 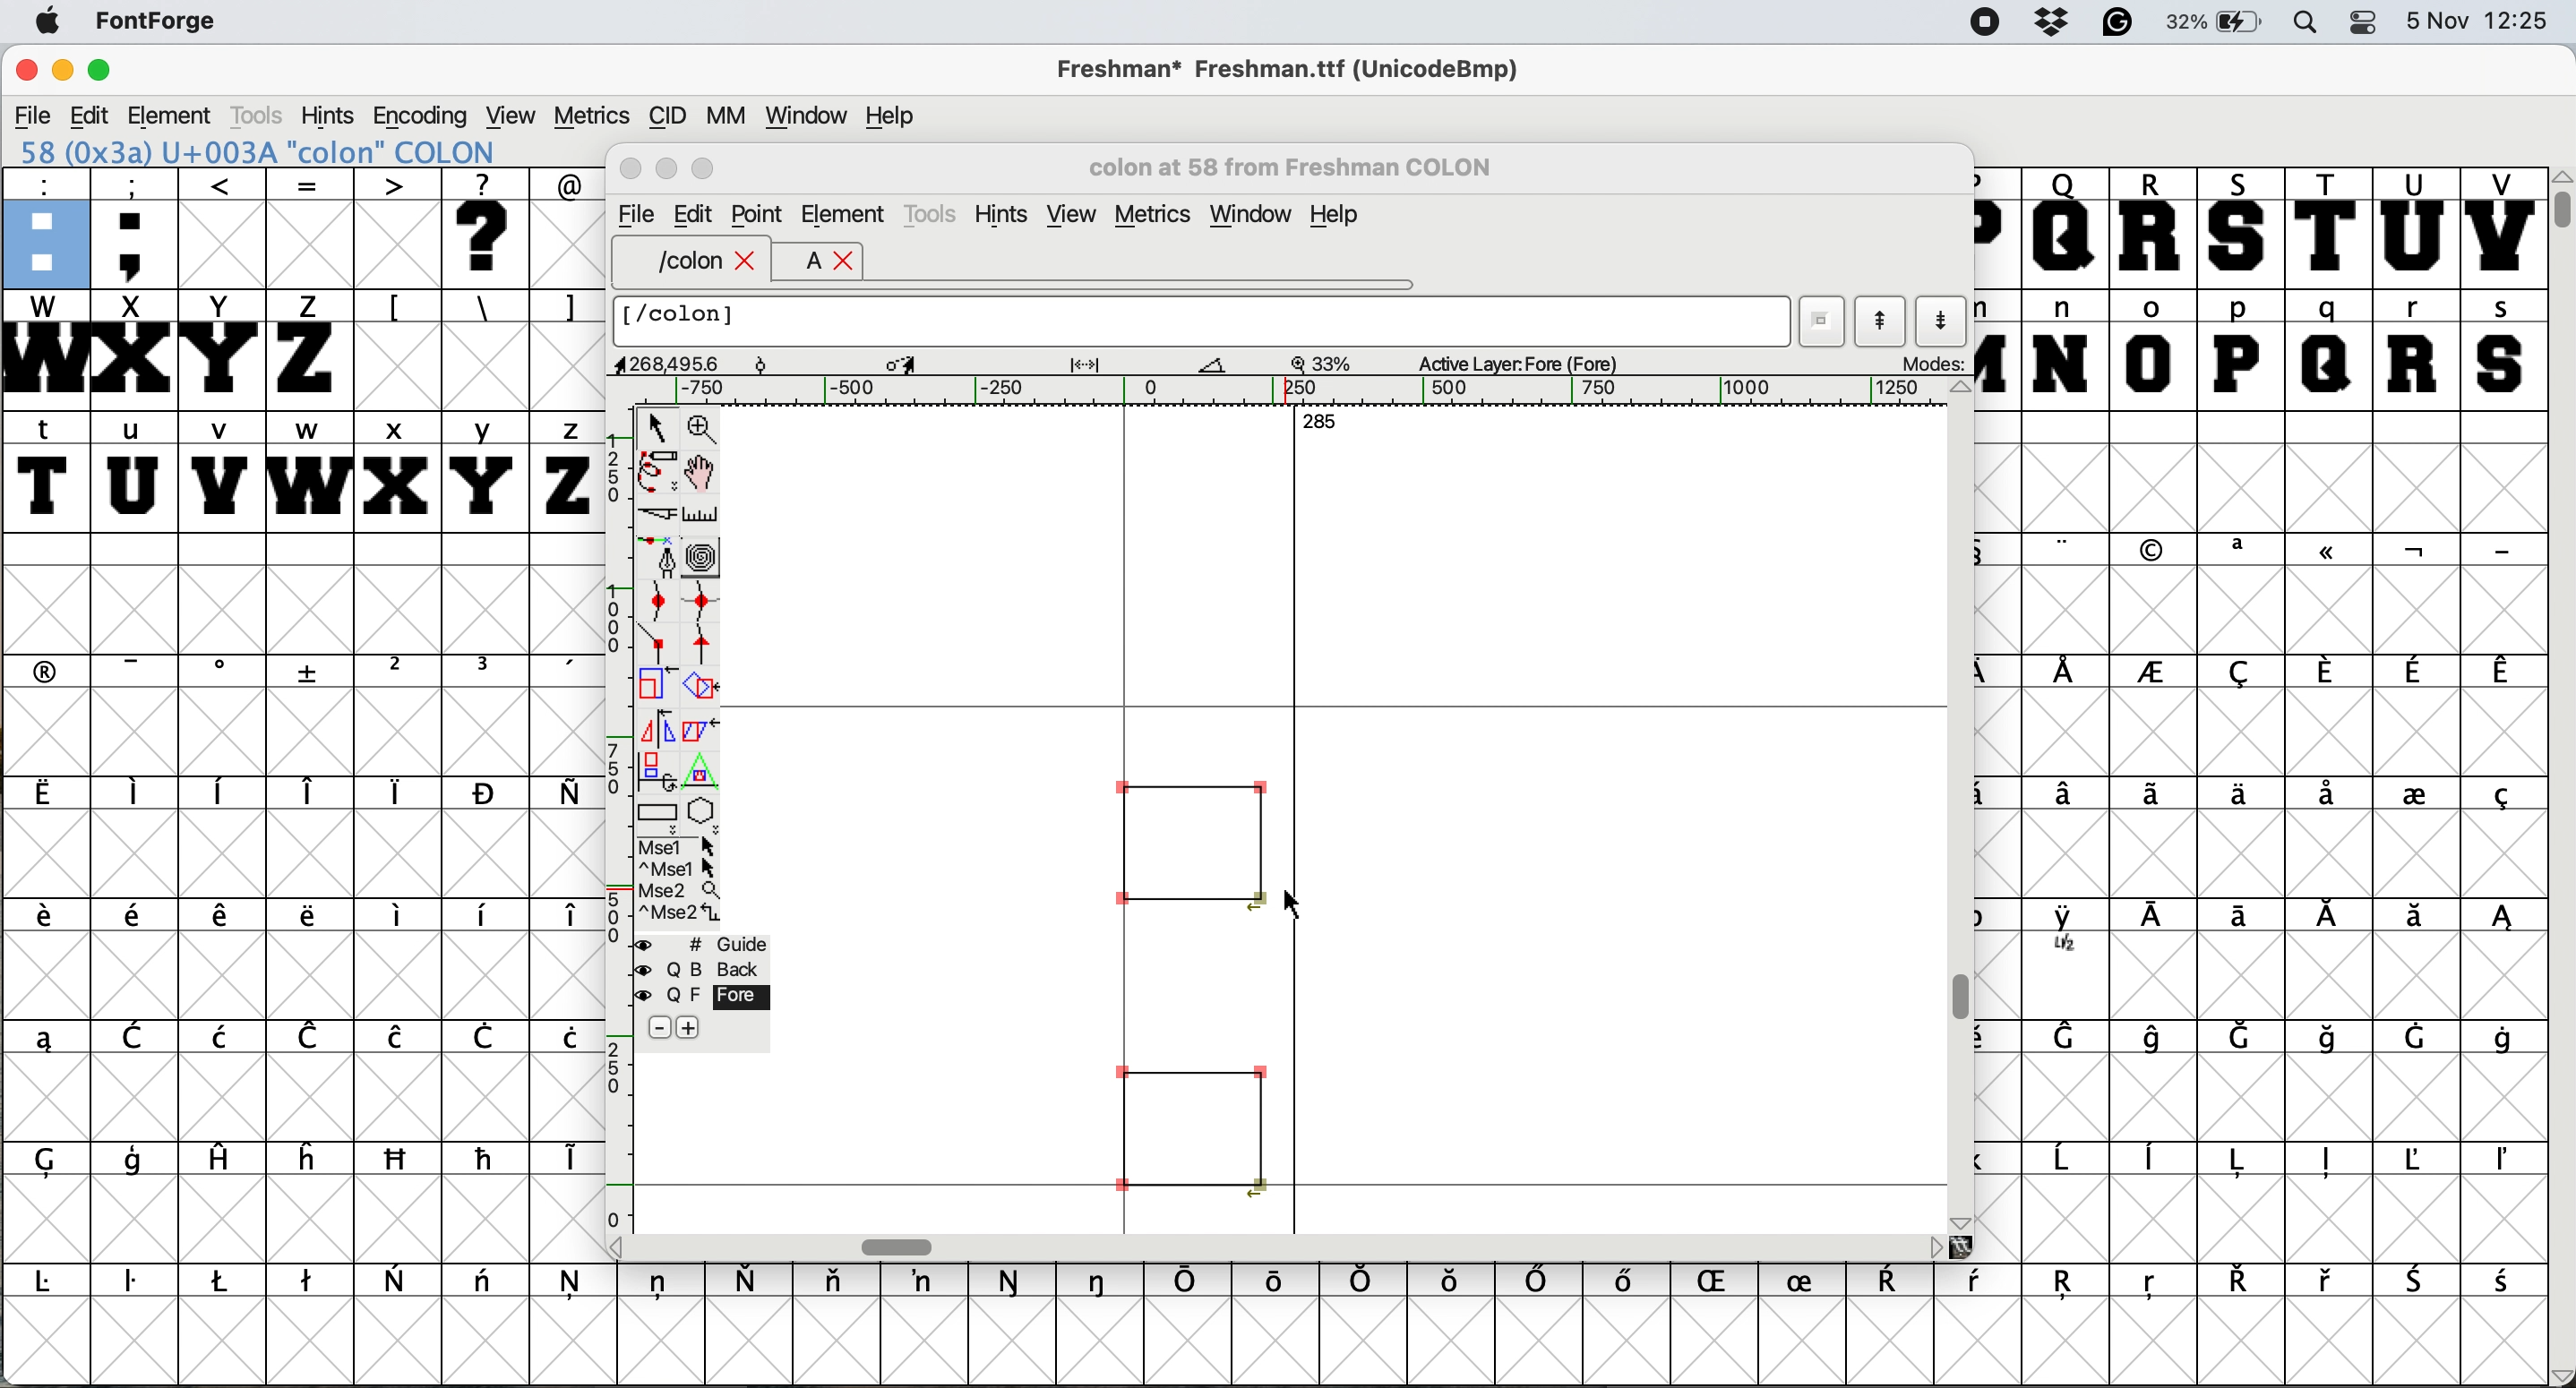 What do you see at coordinates (308, 917) in the screenshot?
I see `symbol` at bounding box center [308, 917].